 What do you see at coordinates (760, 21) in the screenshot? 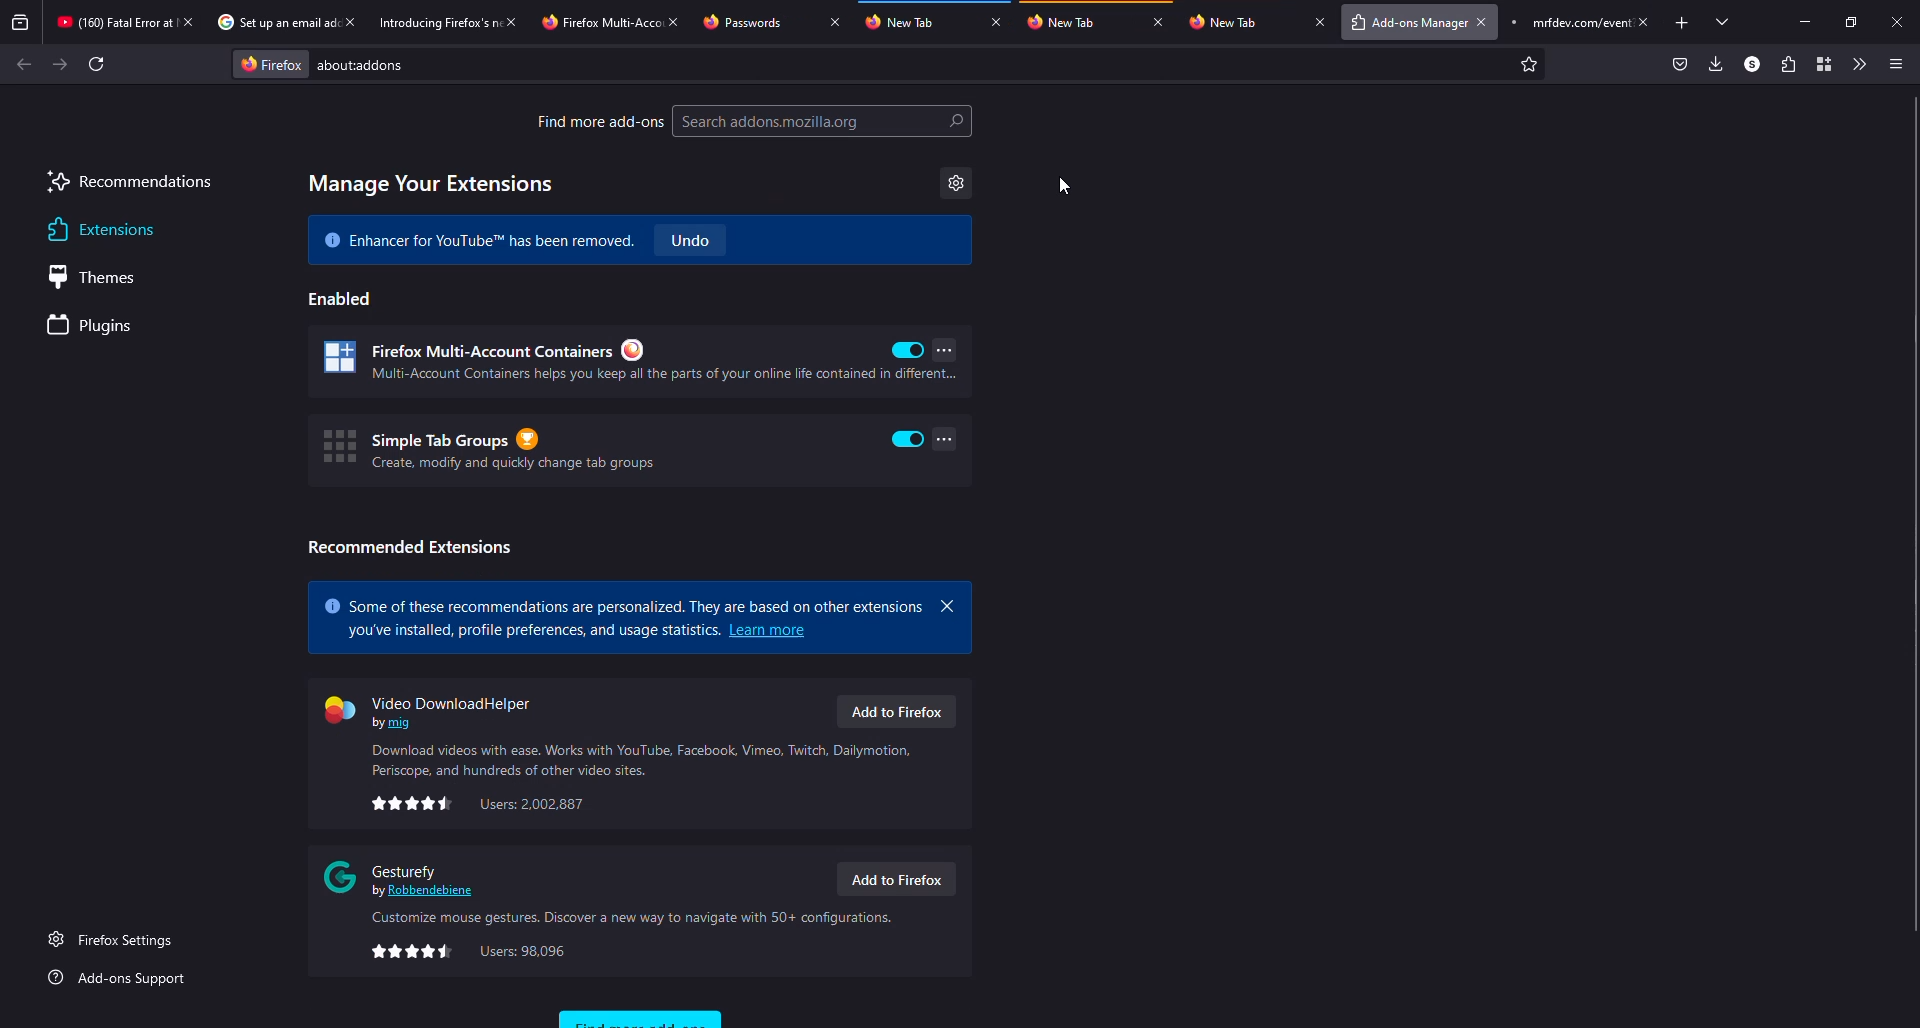
I see `tab` at bounding box center [760, 21].